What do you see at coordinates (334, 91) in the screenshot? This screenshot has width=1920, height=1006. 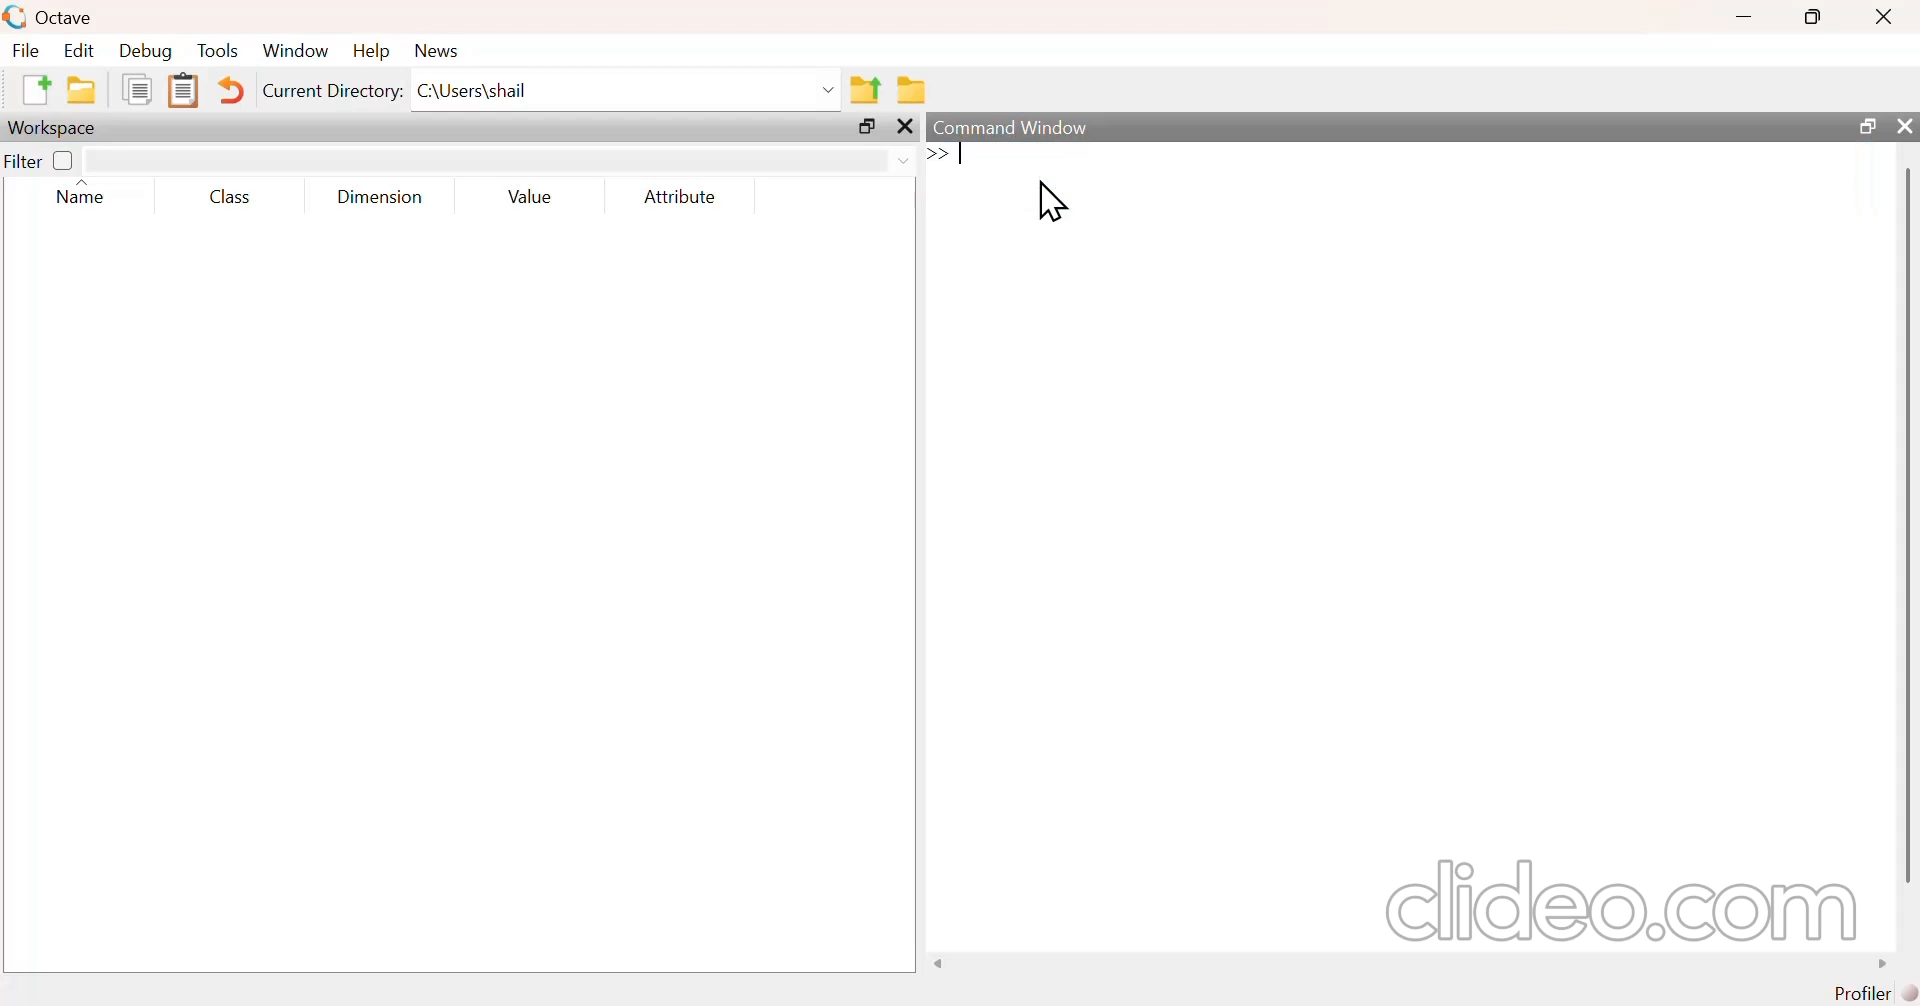 I see `current directory` at bounding box center [334, 91].